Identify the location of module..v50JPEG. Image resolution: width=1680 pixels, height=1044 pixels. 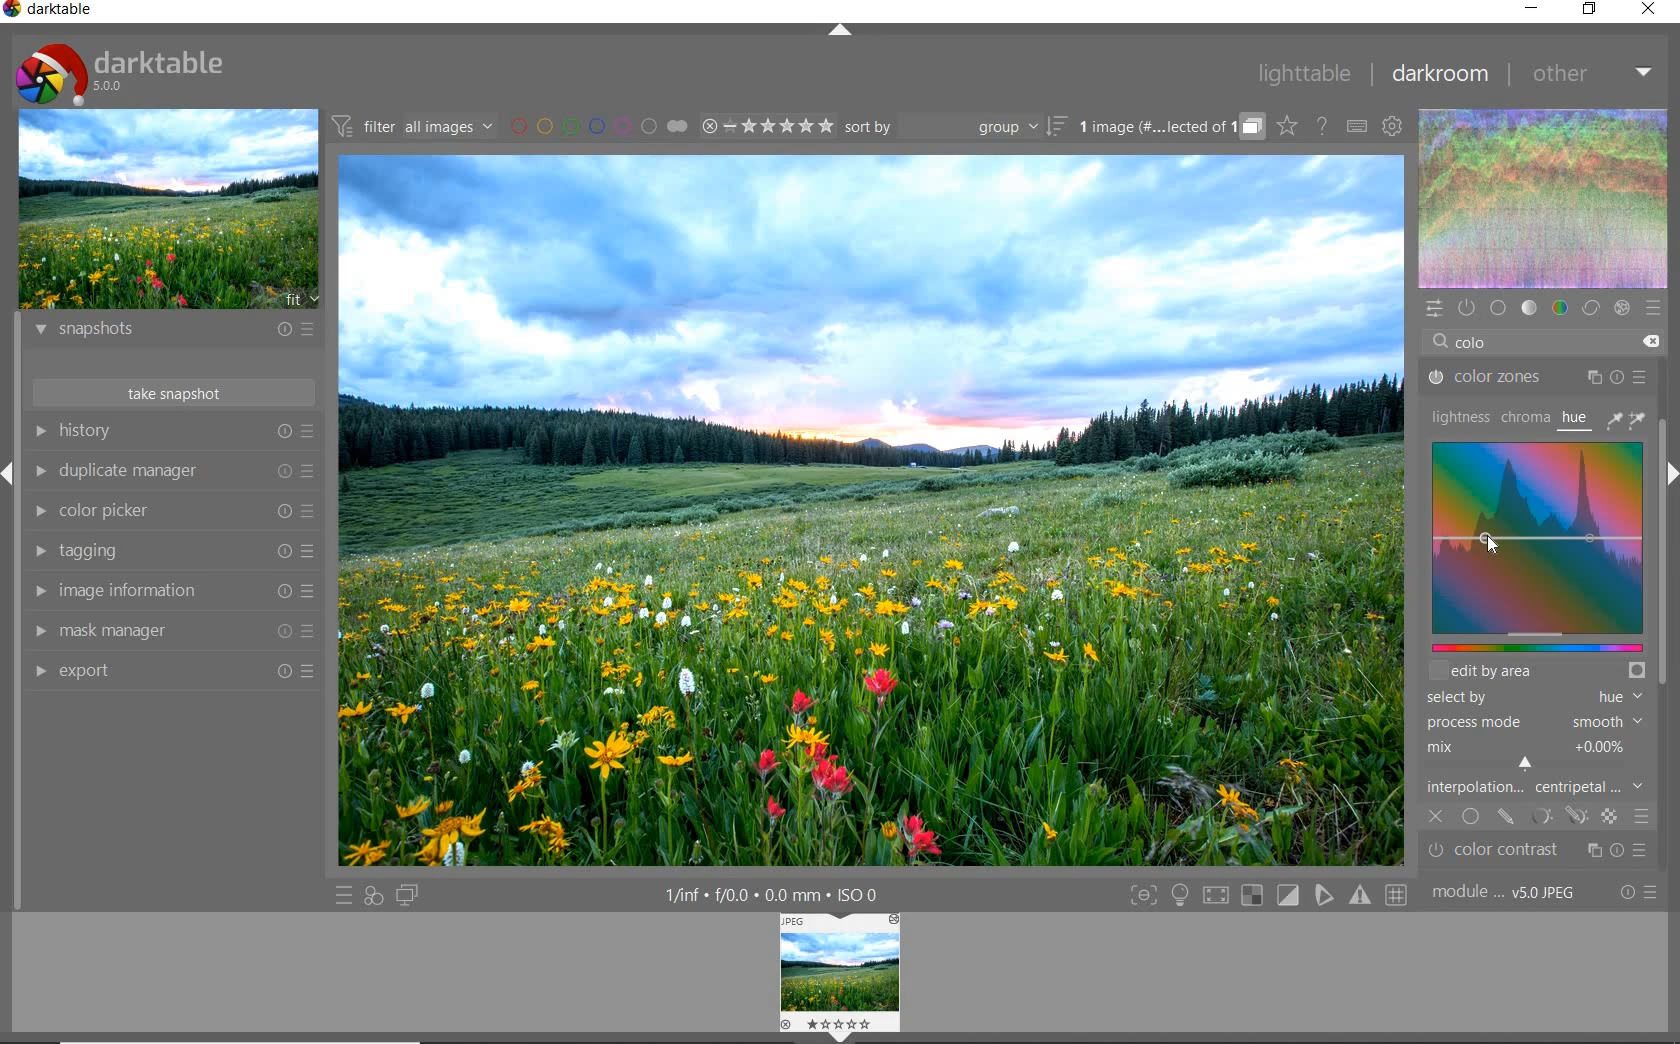
(1509, 893).